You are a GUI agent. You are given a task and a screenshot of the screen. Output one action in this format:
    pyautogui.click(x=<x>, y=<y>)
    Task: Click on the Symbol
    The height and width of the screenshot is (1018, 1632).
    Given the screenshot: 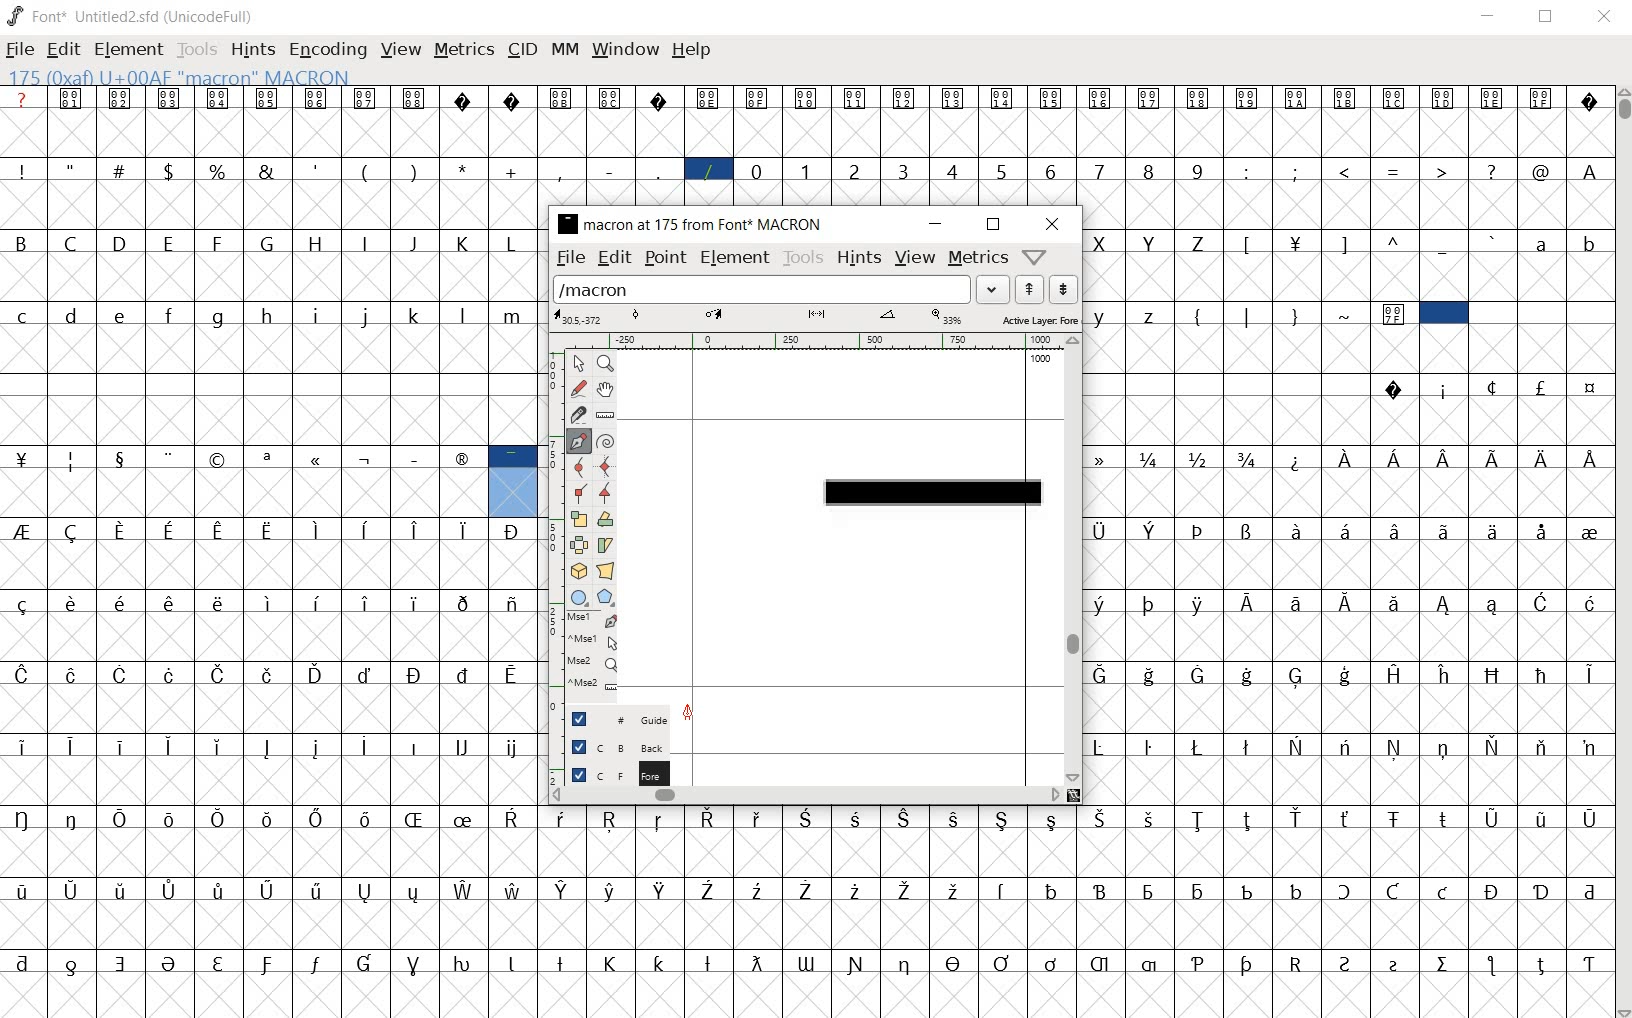 What is the action you would take?
    pyautogui.click(x=1295, y=602)
    